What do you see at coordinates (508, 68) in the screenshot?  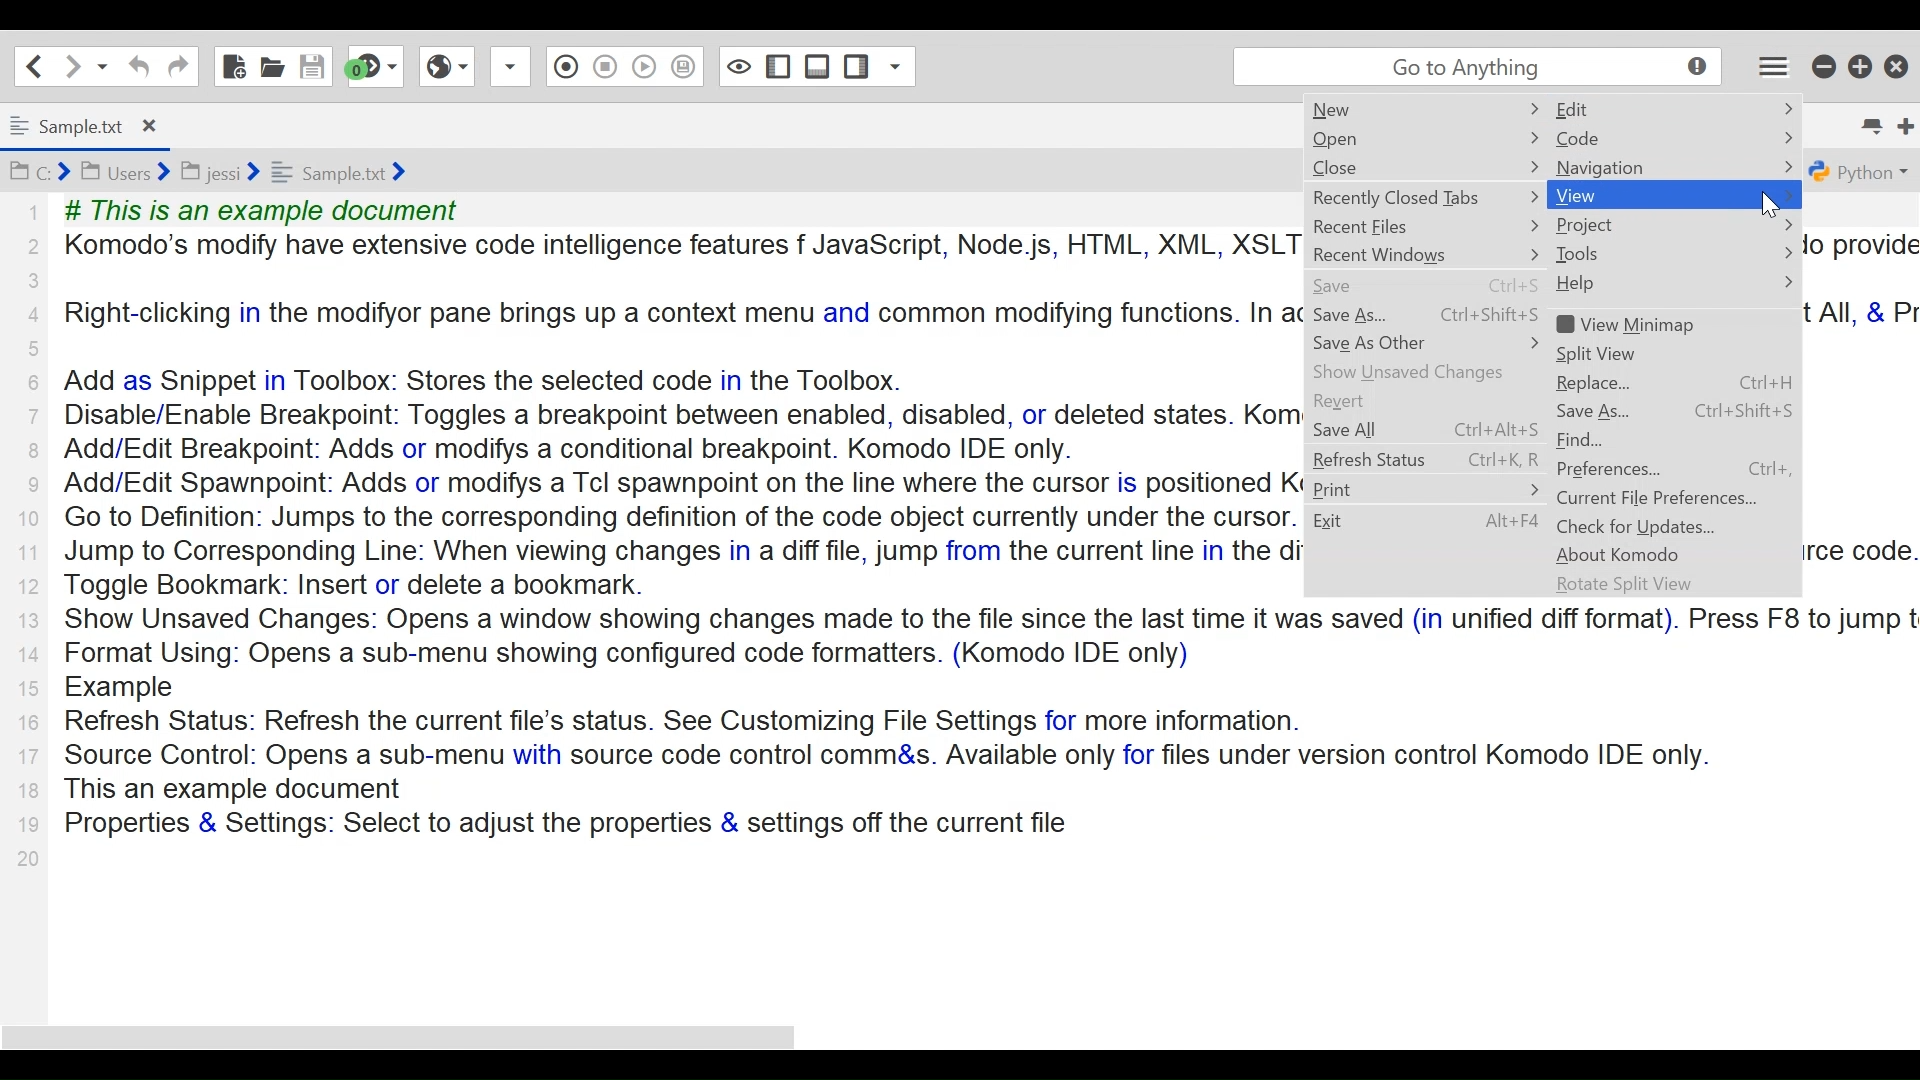 I see `Record Macro` at bounding box center [508, 68].